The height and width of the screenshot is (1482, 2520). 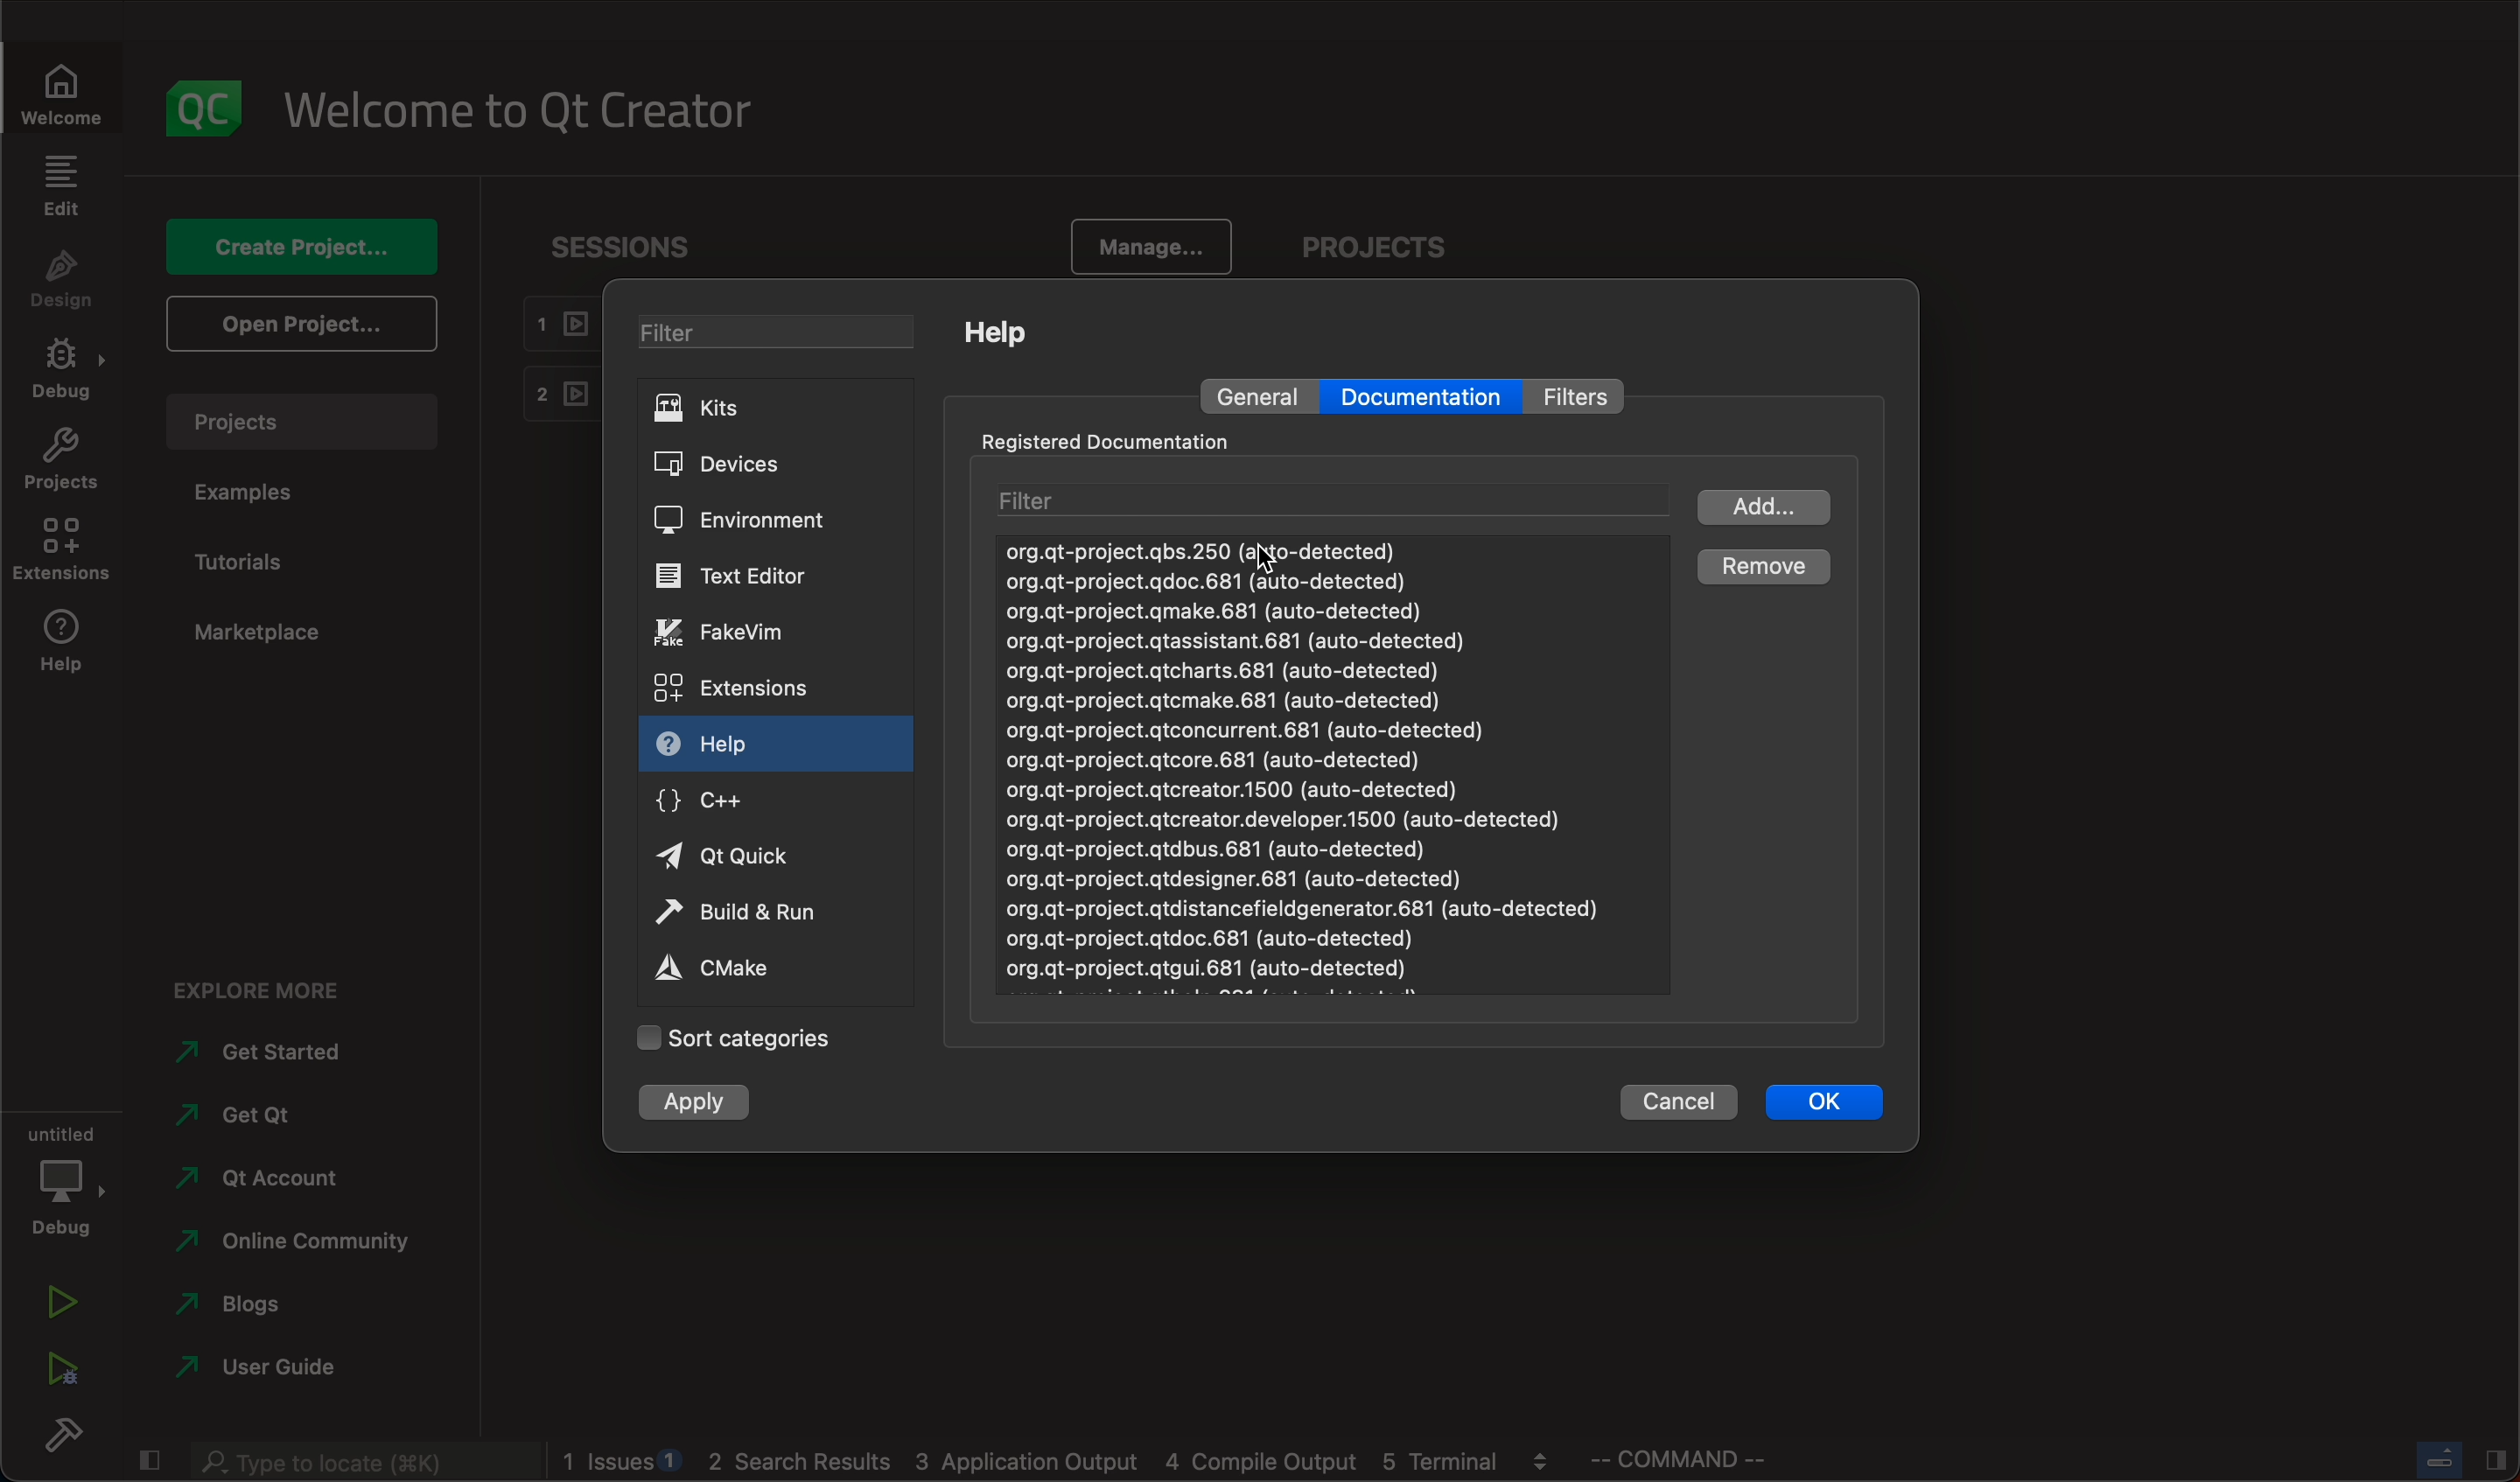 I want to click on help, so click(x=727, y=744).